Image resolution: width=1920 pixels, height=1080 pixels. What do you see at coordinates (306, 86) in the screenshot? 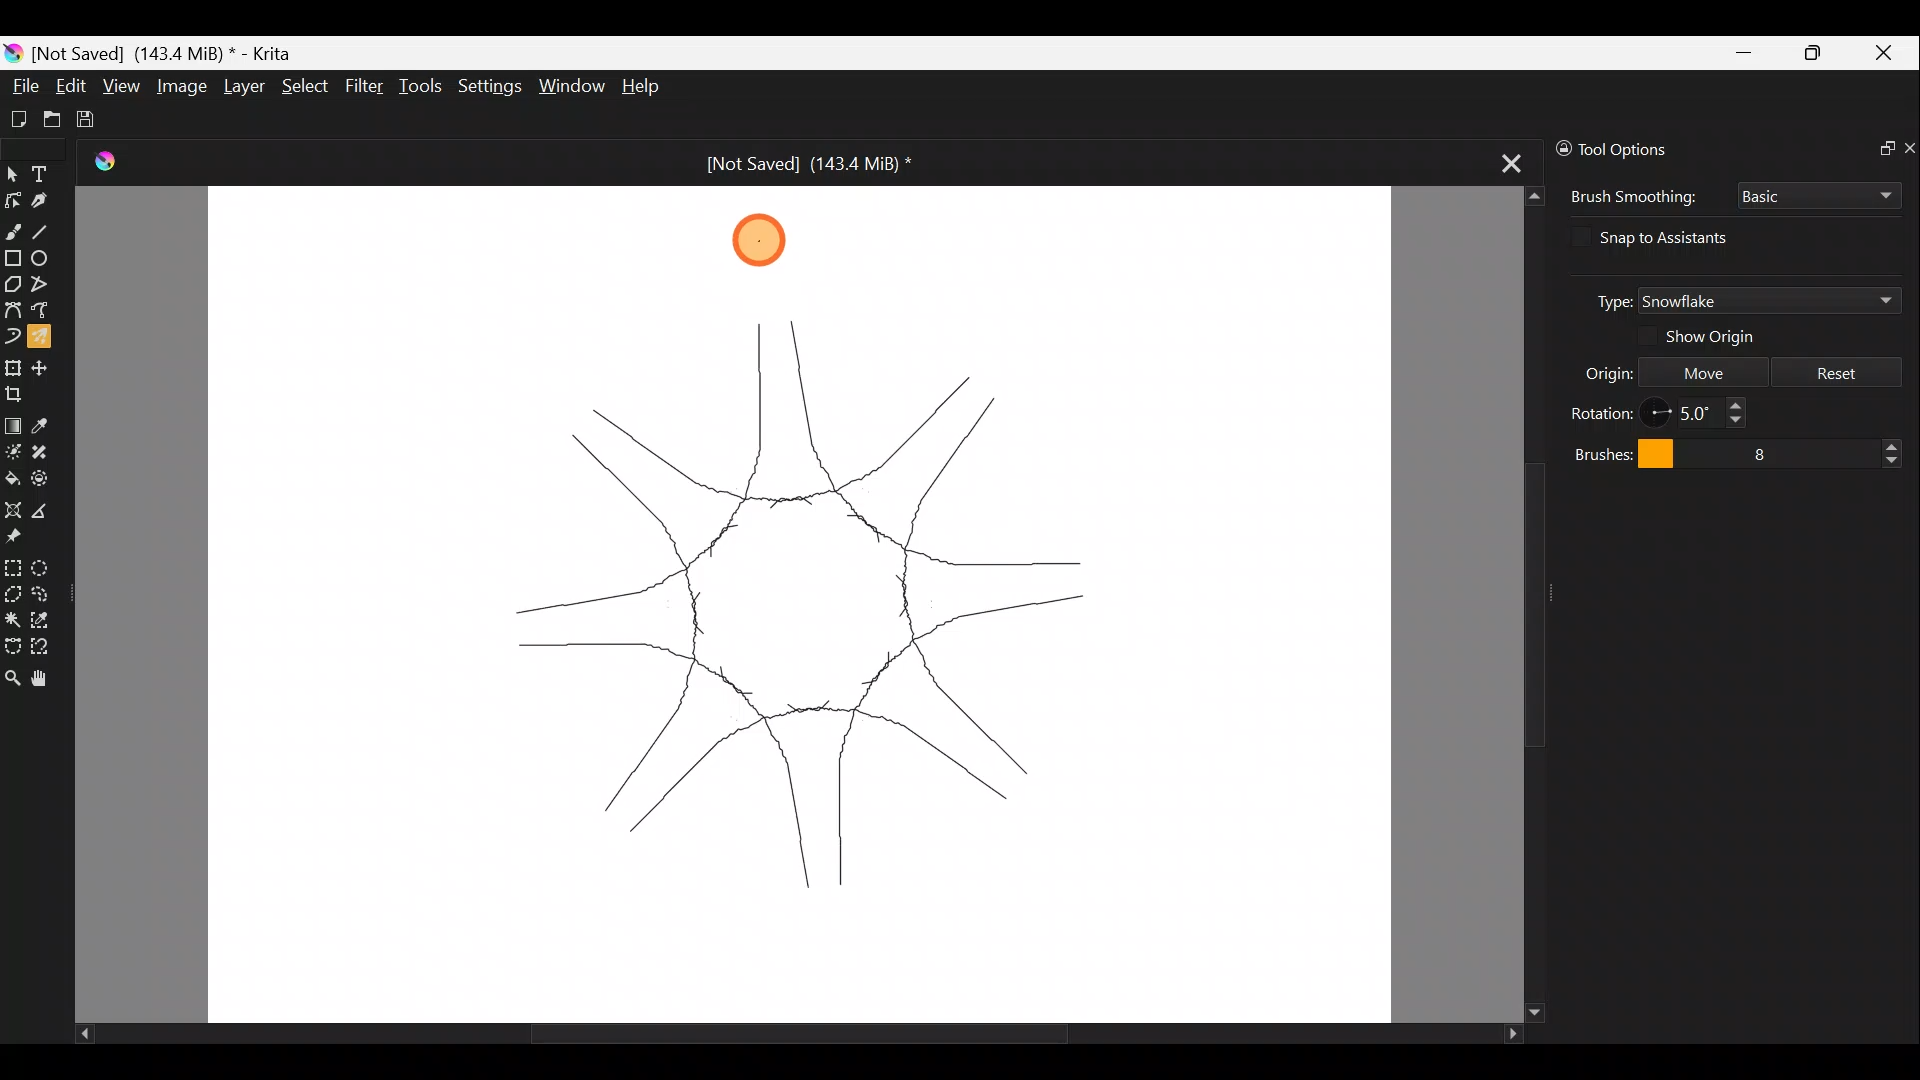
I see `Select` at bounding box center [306, 86].